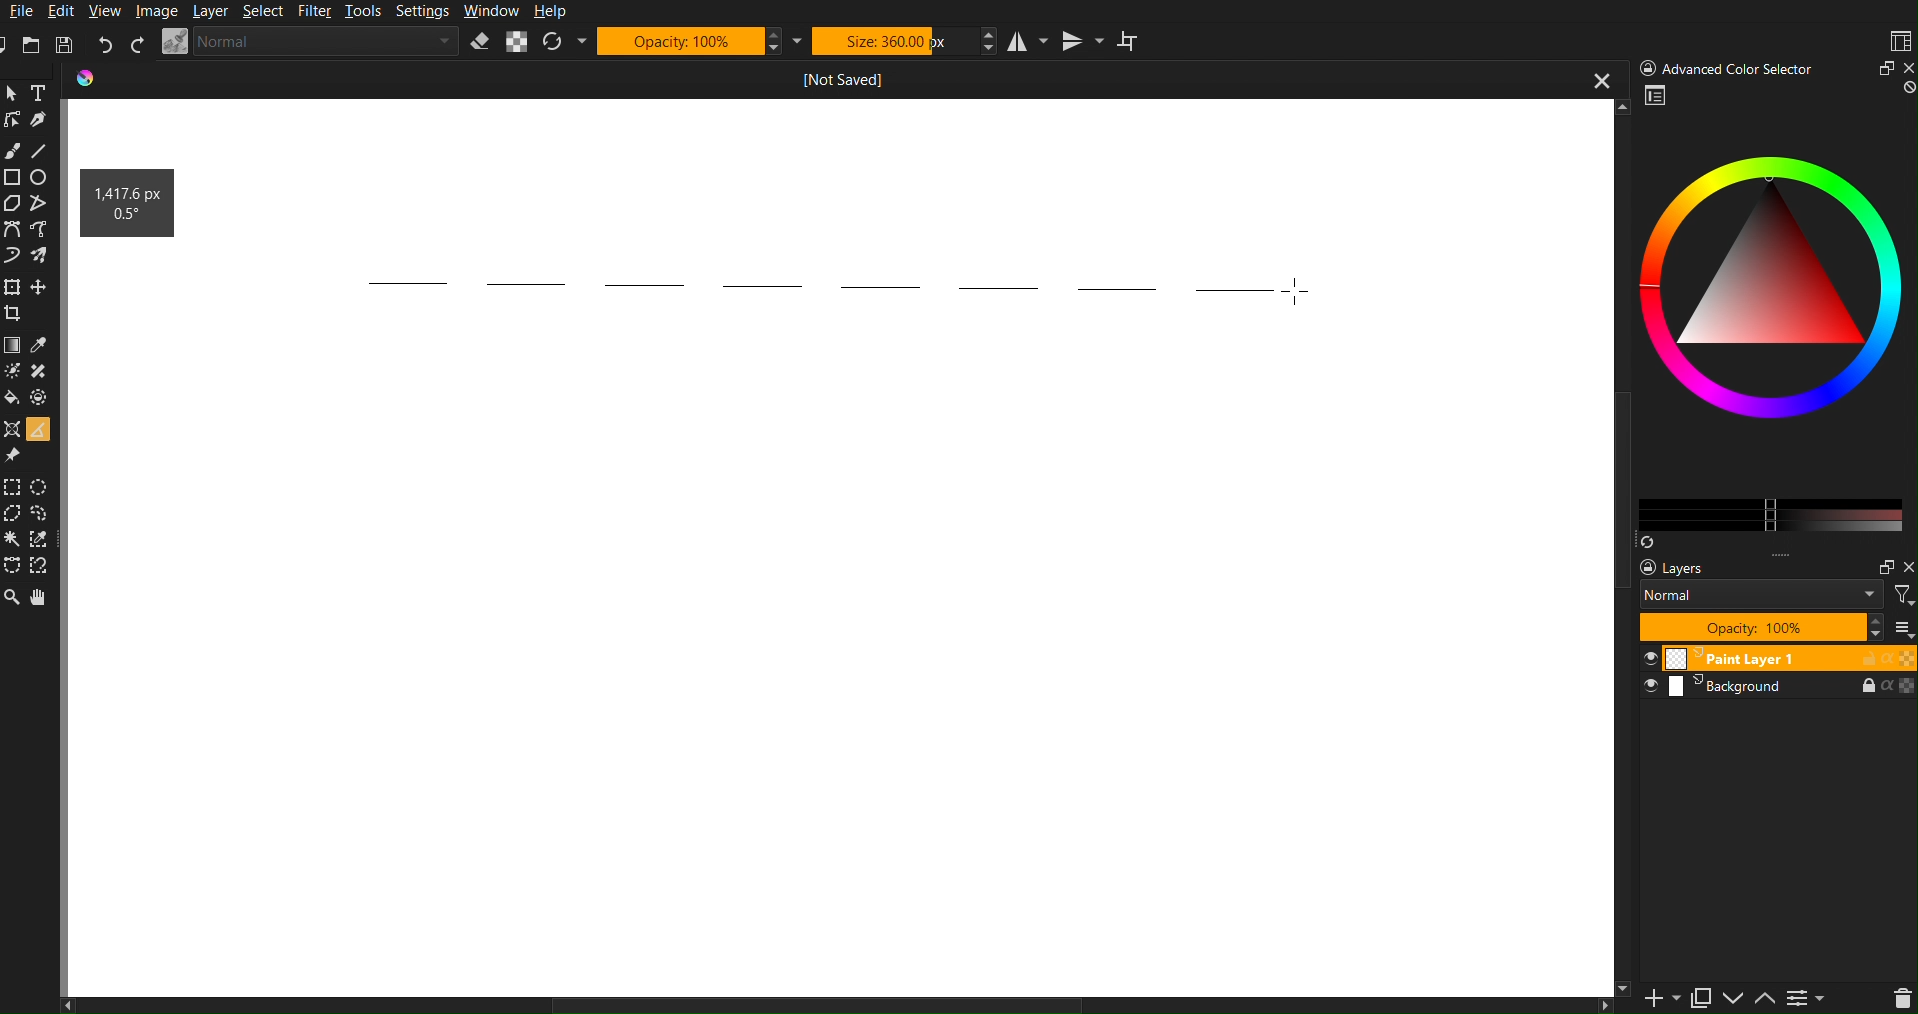  Describe the element at coordinates (551, 11) in the screenshot. I see `Help` at that location.